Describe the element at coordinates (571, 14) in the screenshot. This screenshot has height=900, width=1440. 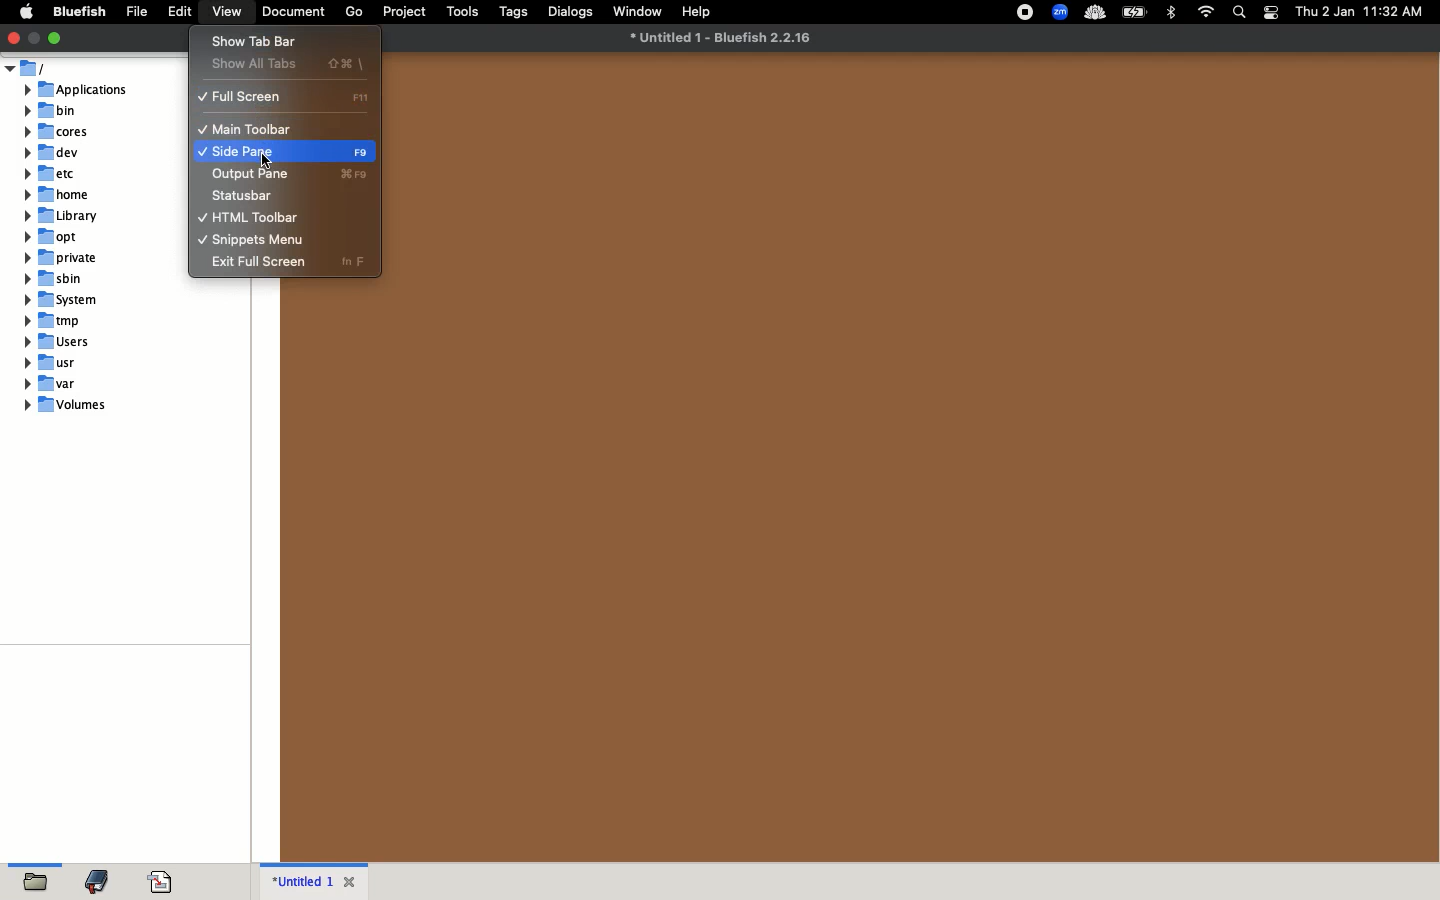
I see `dialogs` at that location.